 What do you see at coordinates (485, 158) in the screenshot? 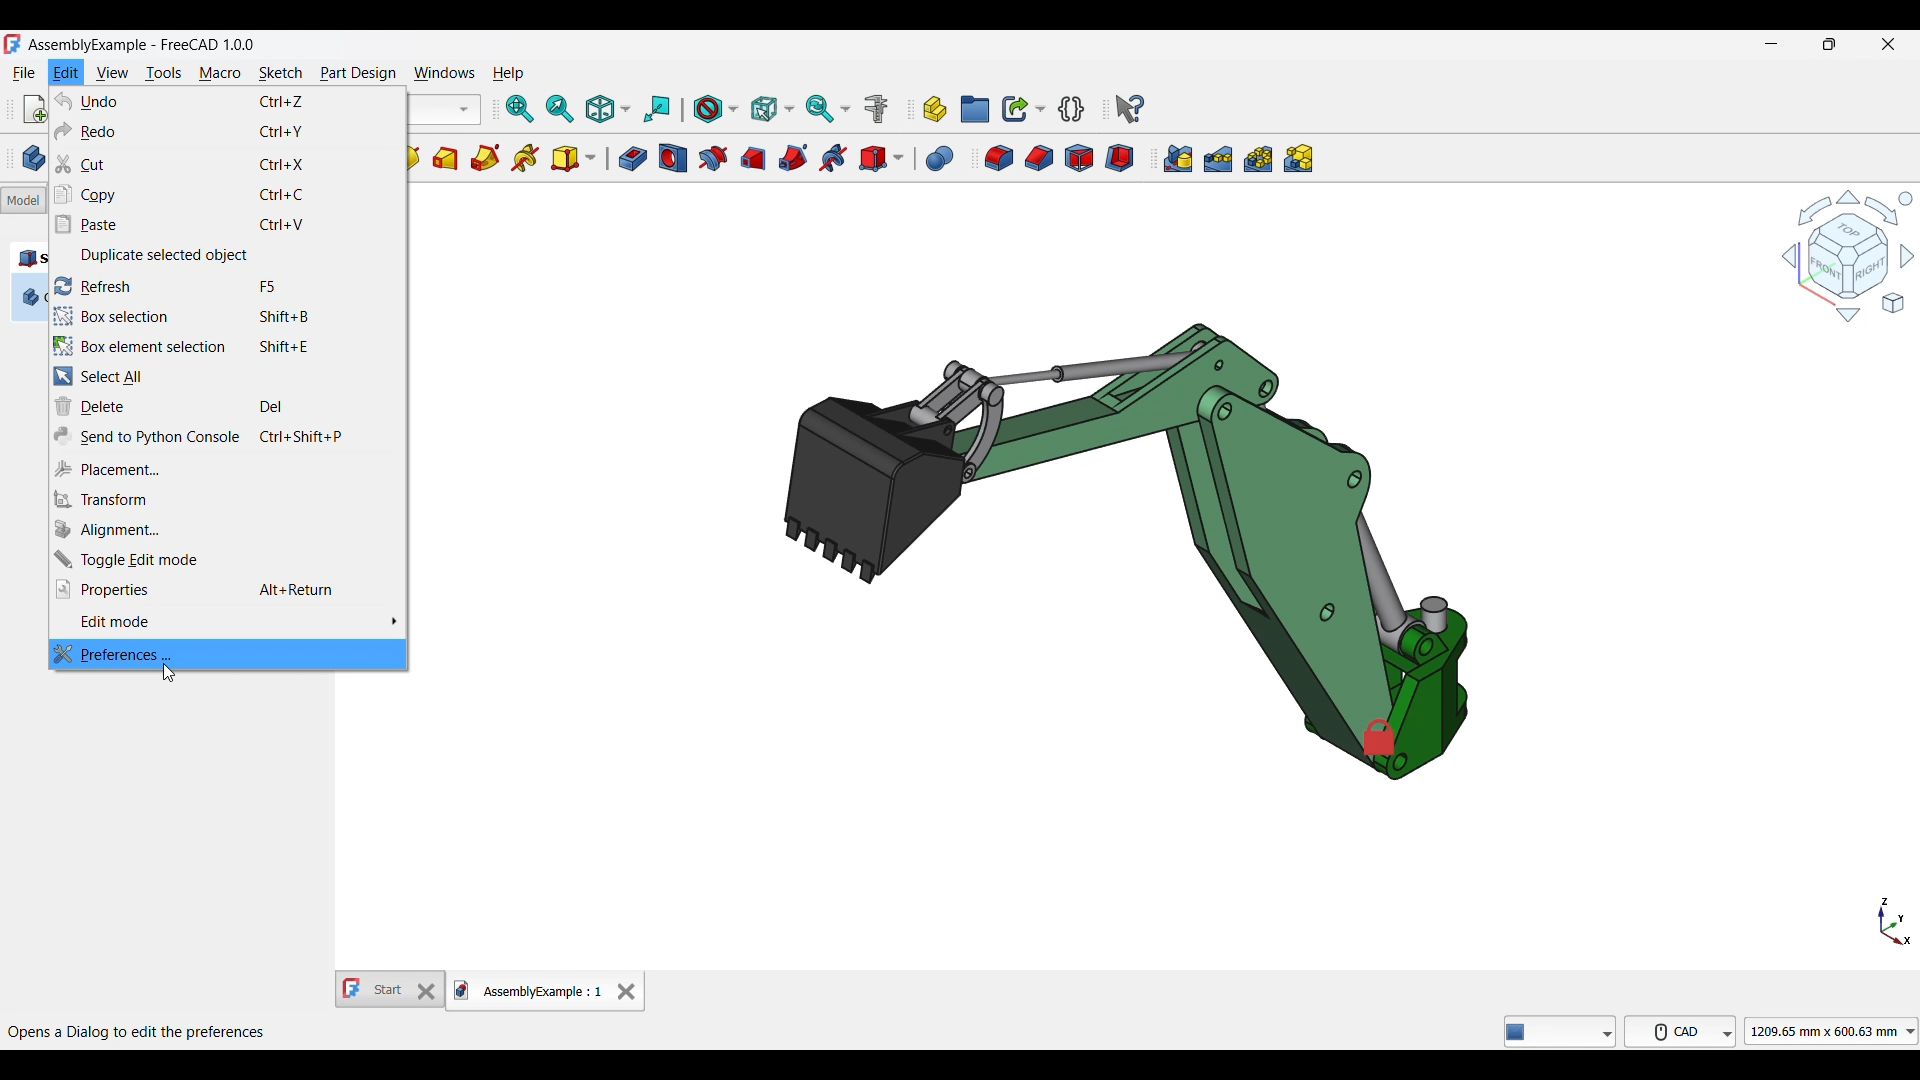
I see `Additive pipe` at bounding box center [485, 158].